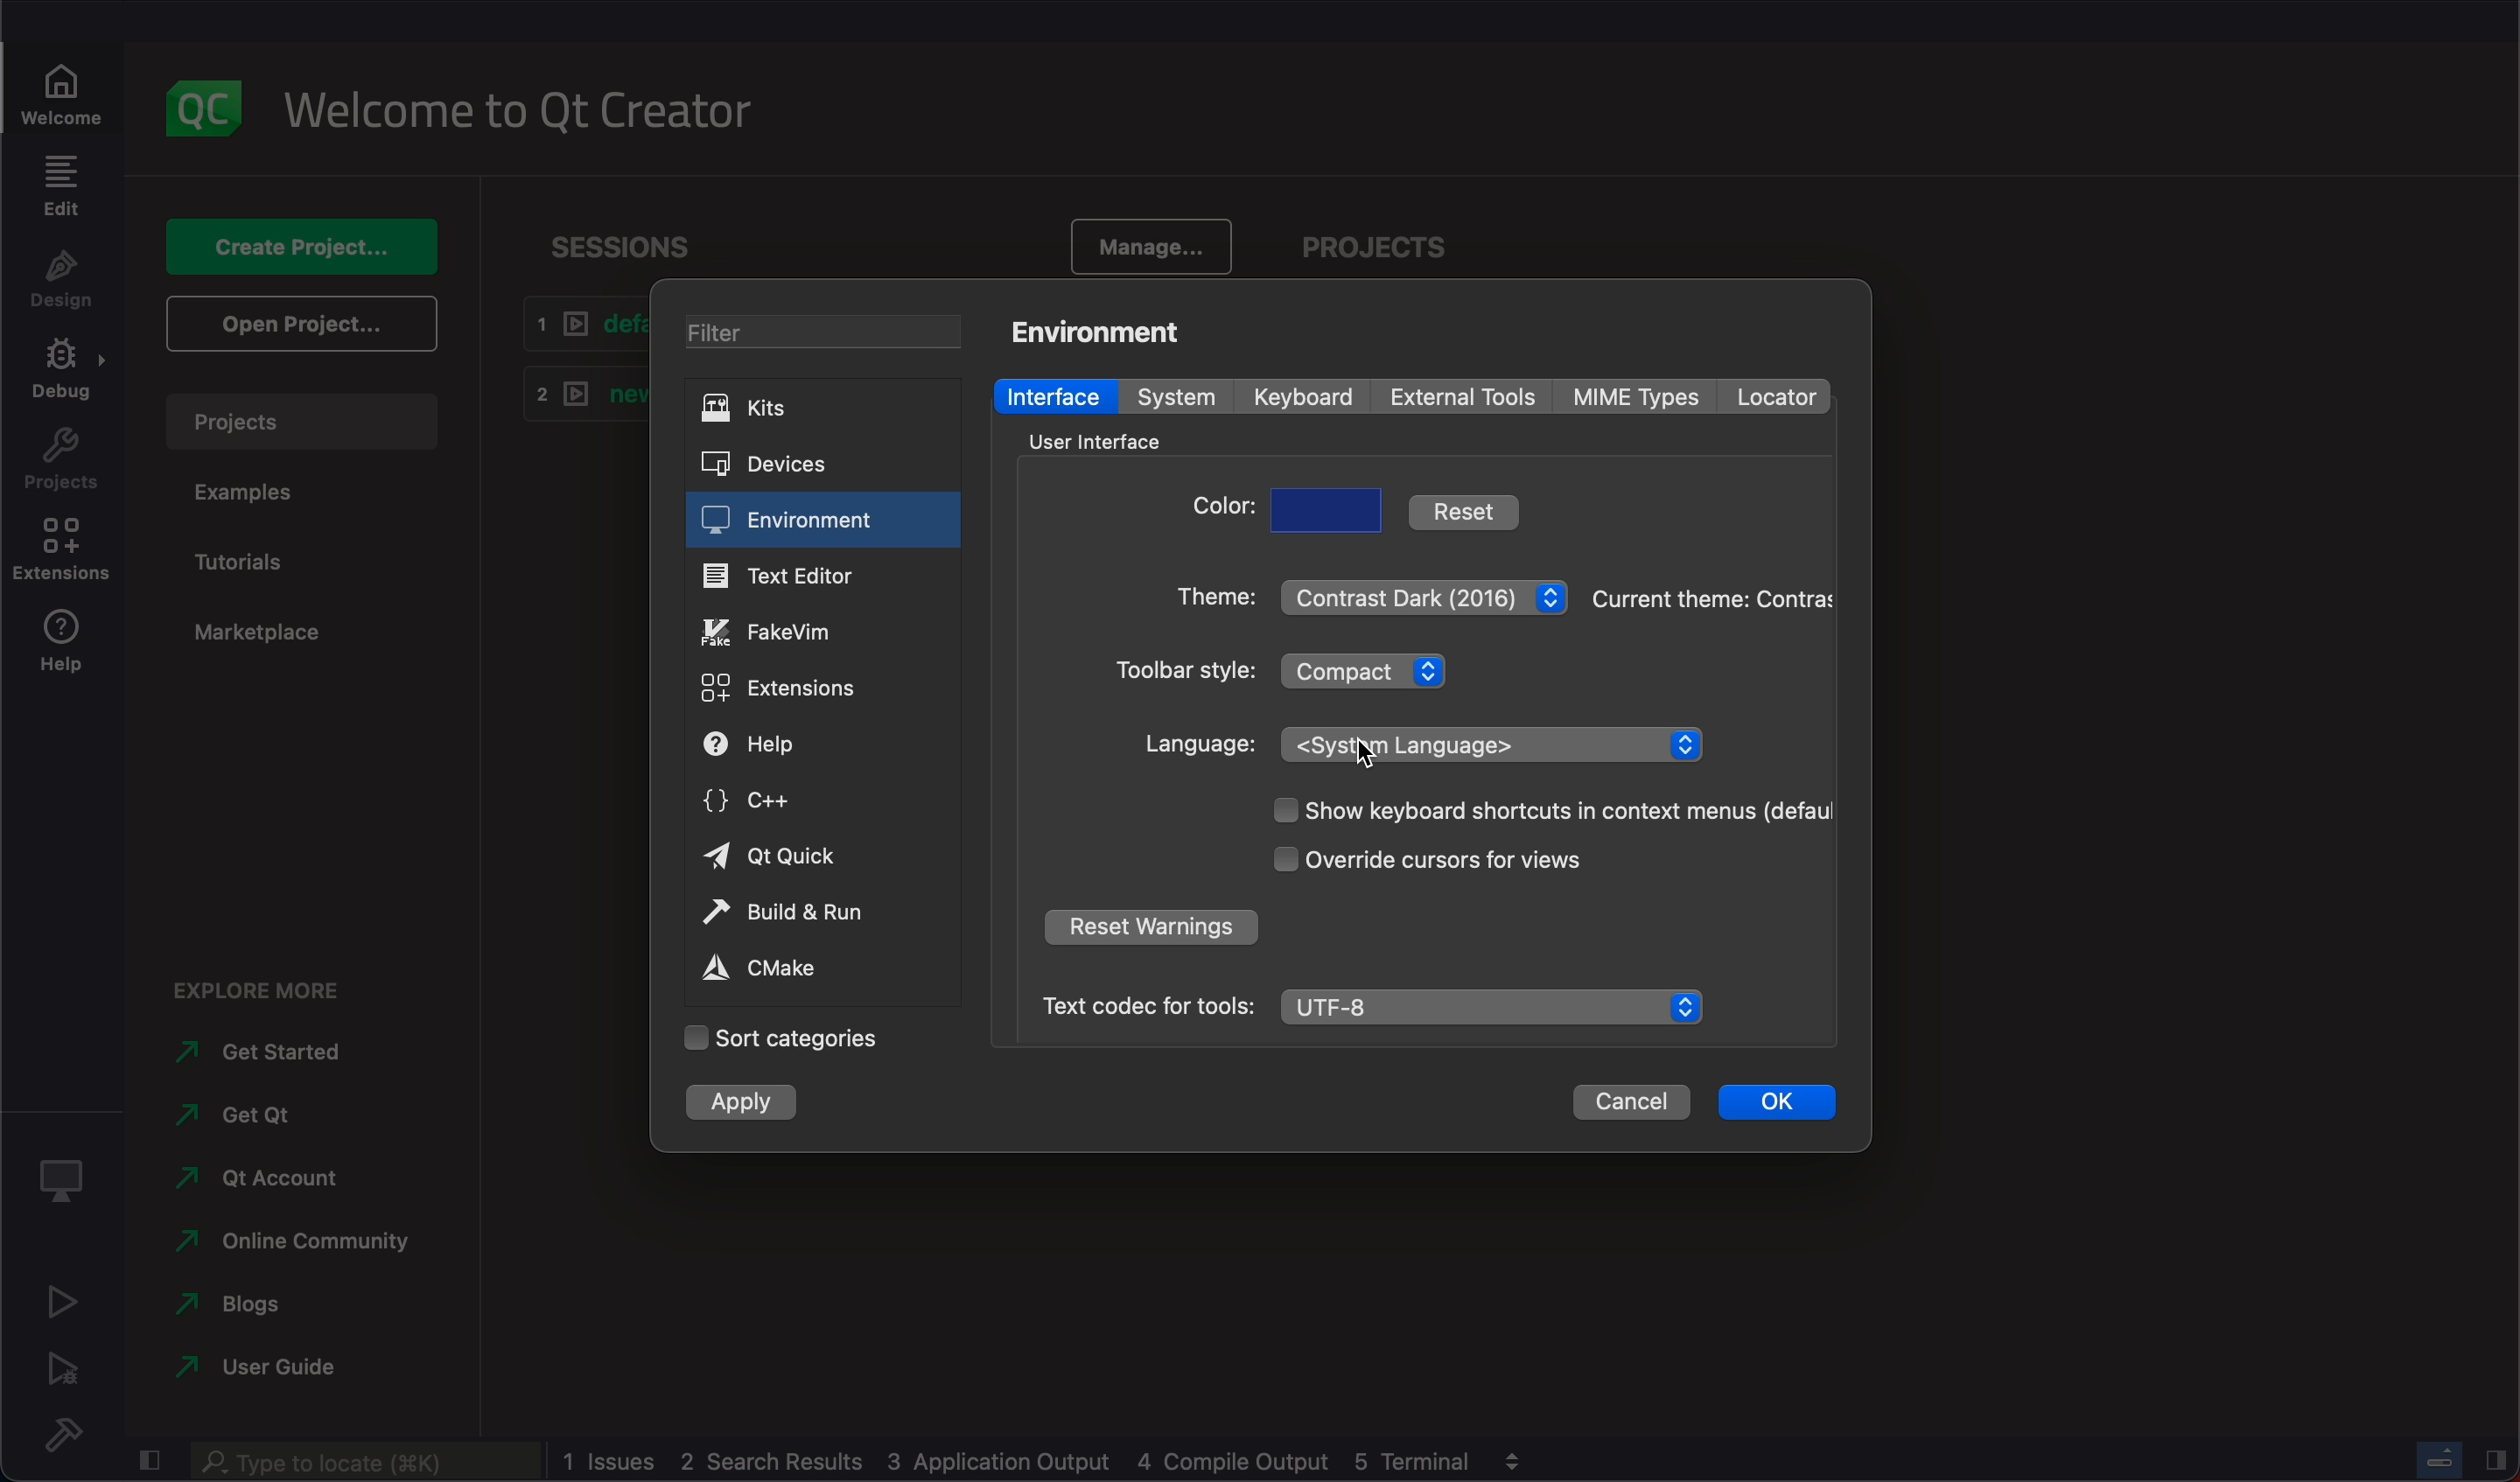 This screenshot has height=1482, width=2520. What do you see at coordinates (1138, 1005) in the screenshot?
I see `Text codec for tools` at bounding box center [1138, 1005].